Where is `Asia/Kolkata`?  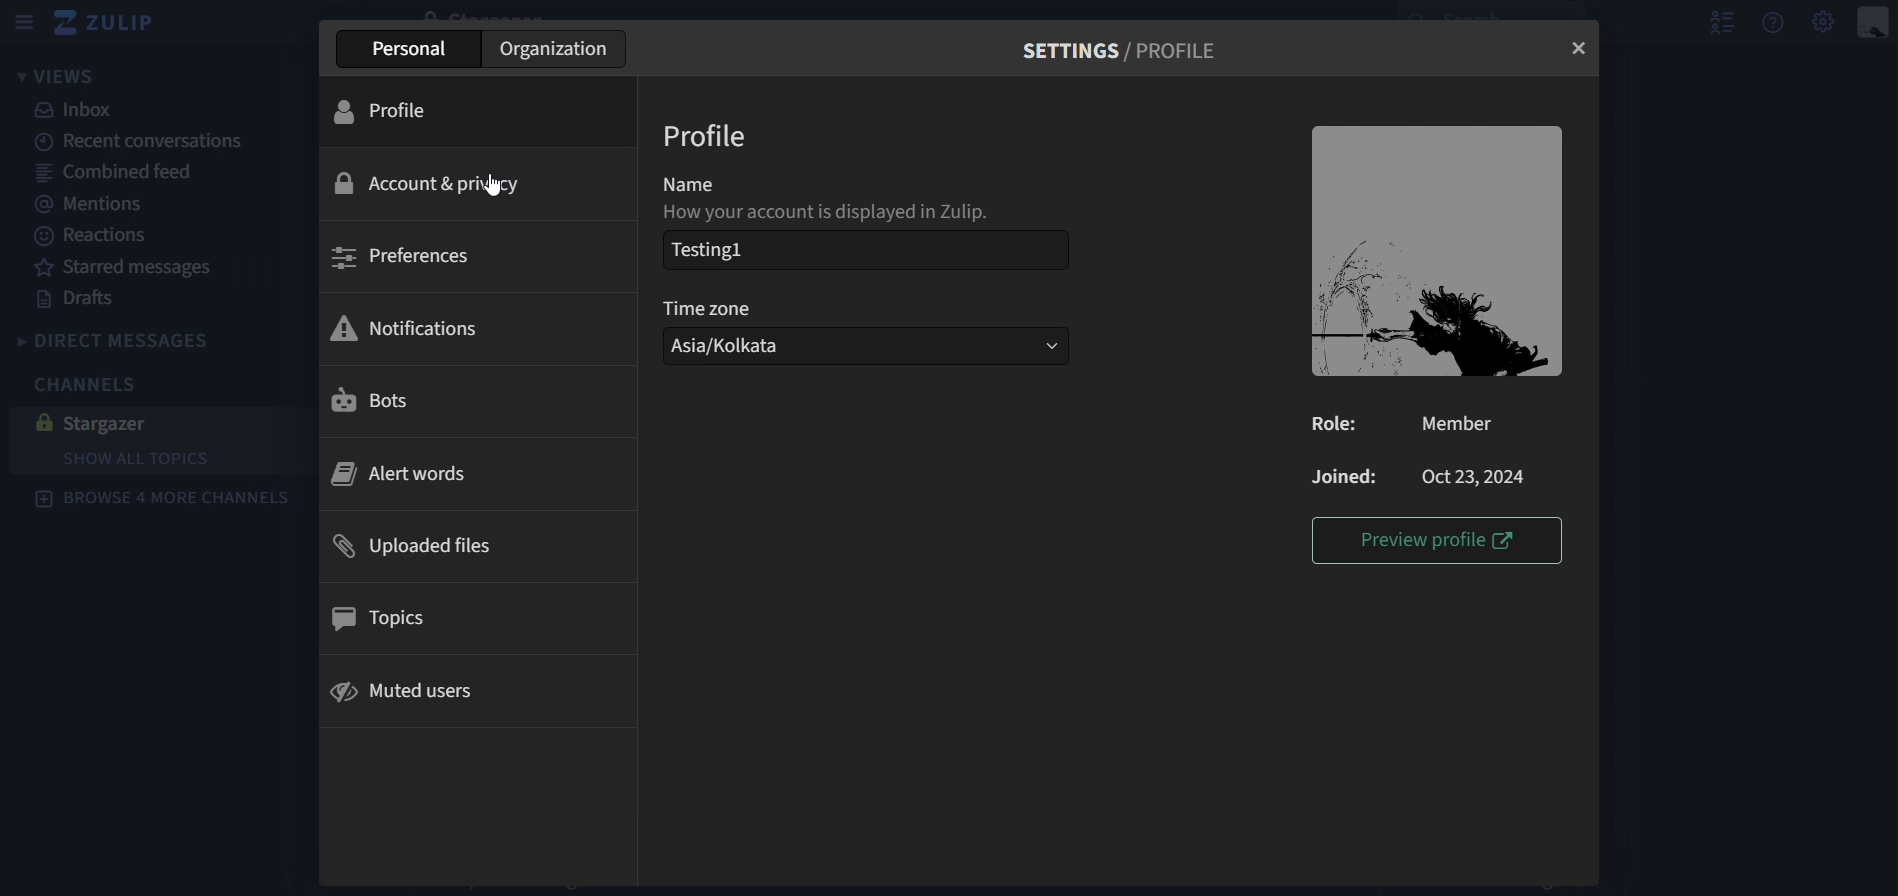
Asia/Kolkata is located at coordinates (867, 351).